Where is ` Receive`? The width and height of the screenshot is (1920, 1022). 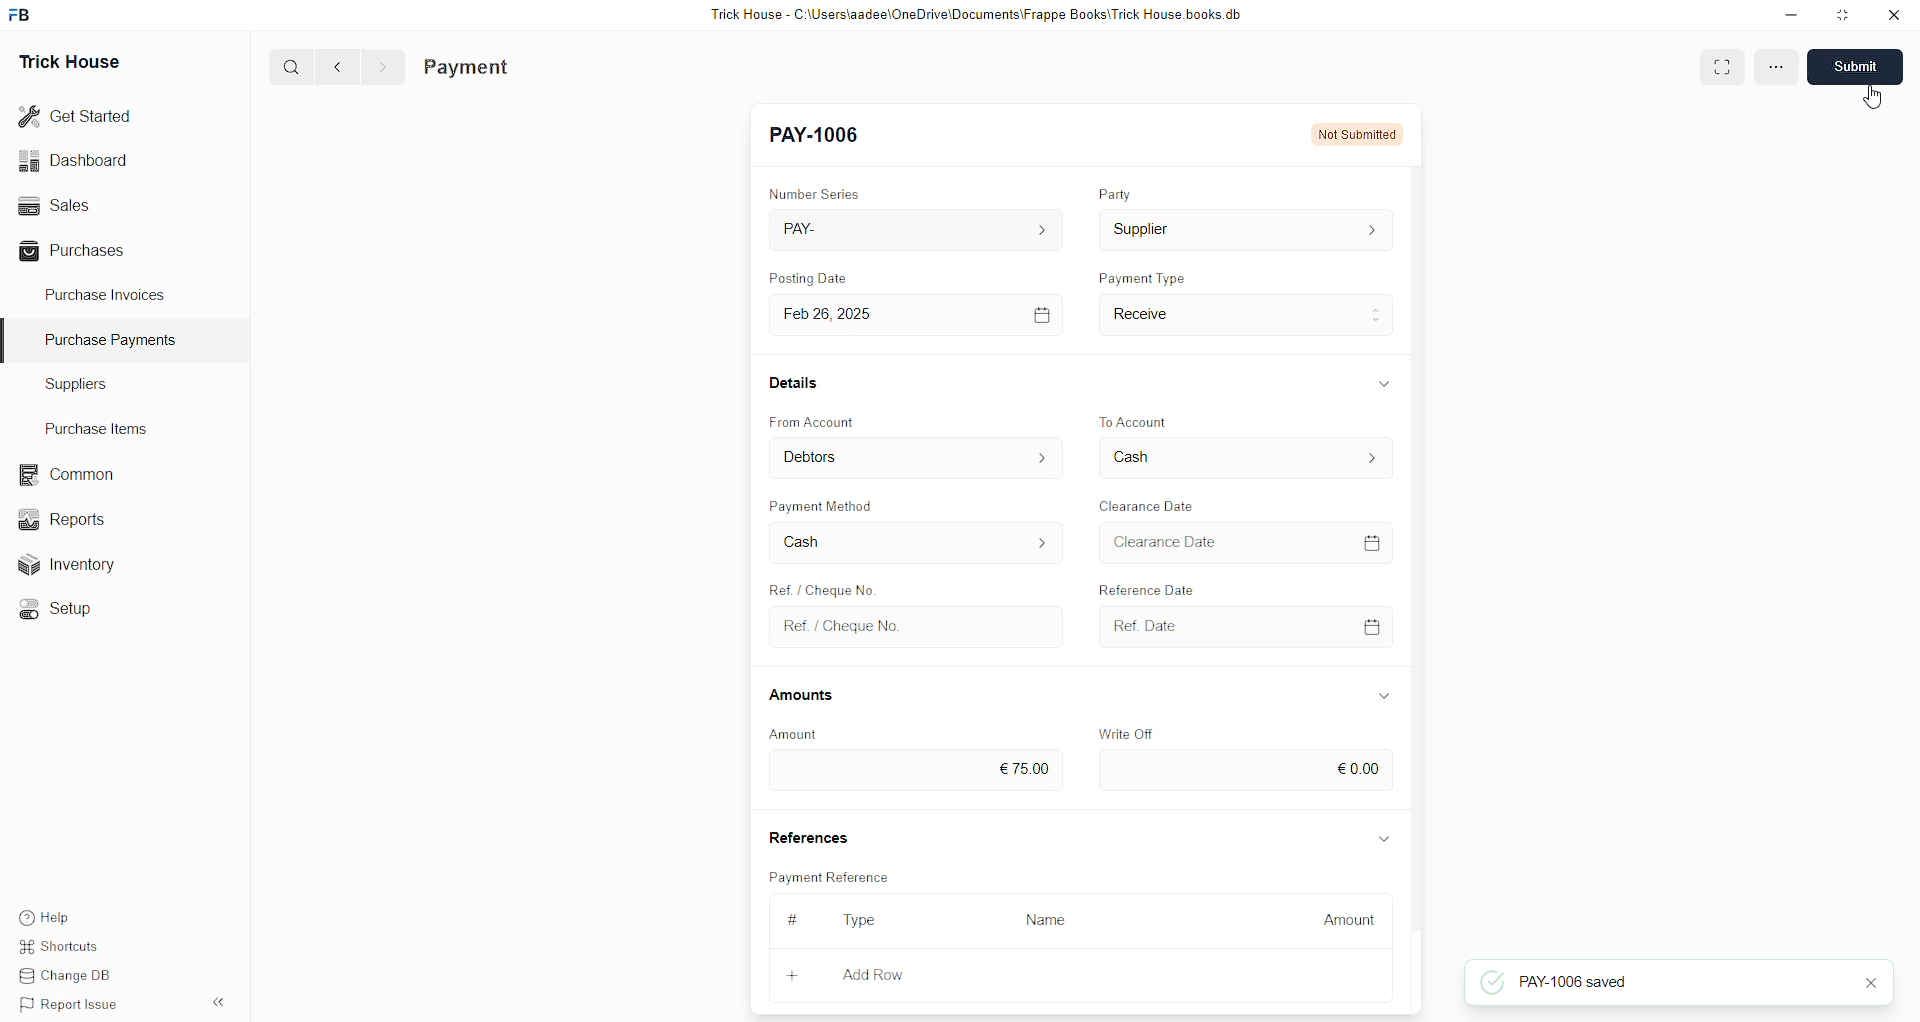
 Receive is located at coordinates (1246, 314).